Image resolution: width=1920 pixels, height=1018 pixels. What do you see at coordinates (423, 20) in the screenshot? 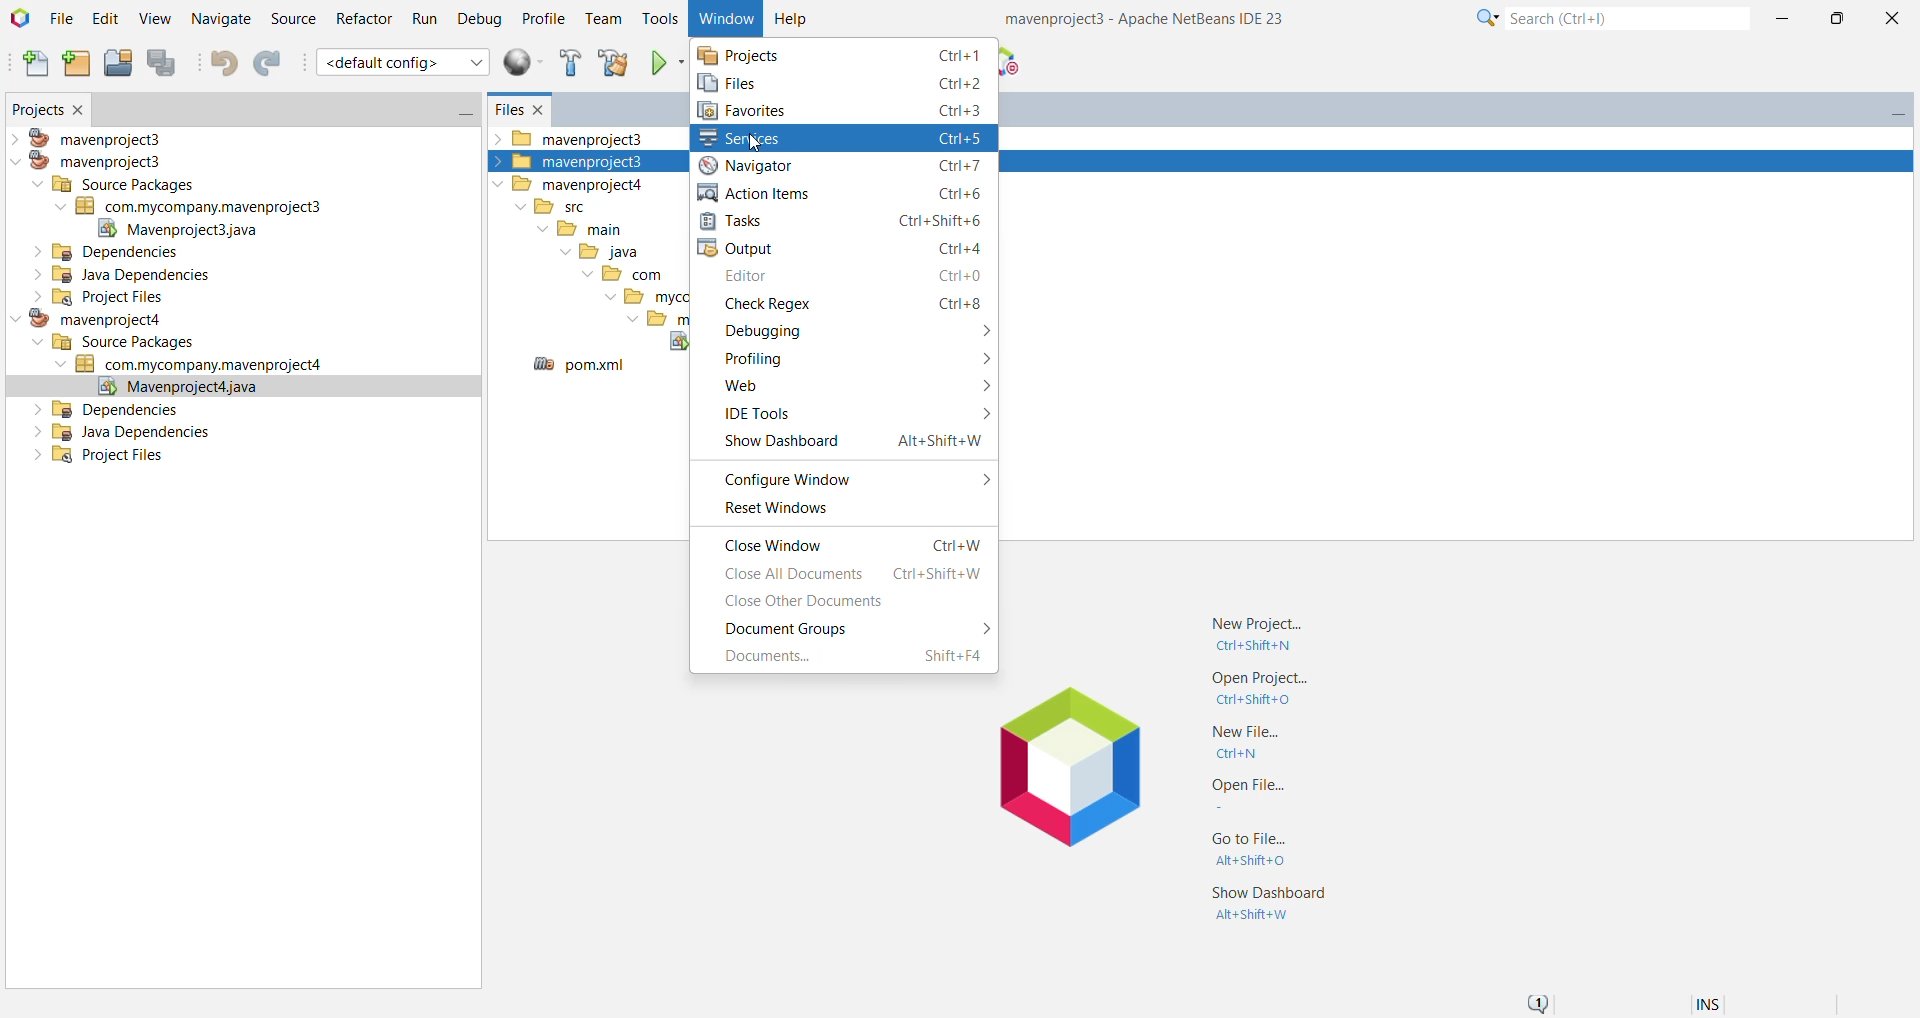
I see `Run` at bounding box center [423, 20].